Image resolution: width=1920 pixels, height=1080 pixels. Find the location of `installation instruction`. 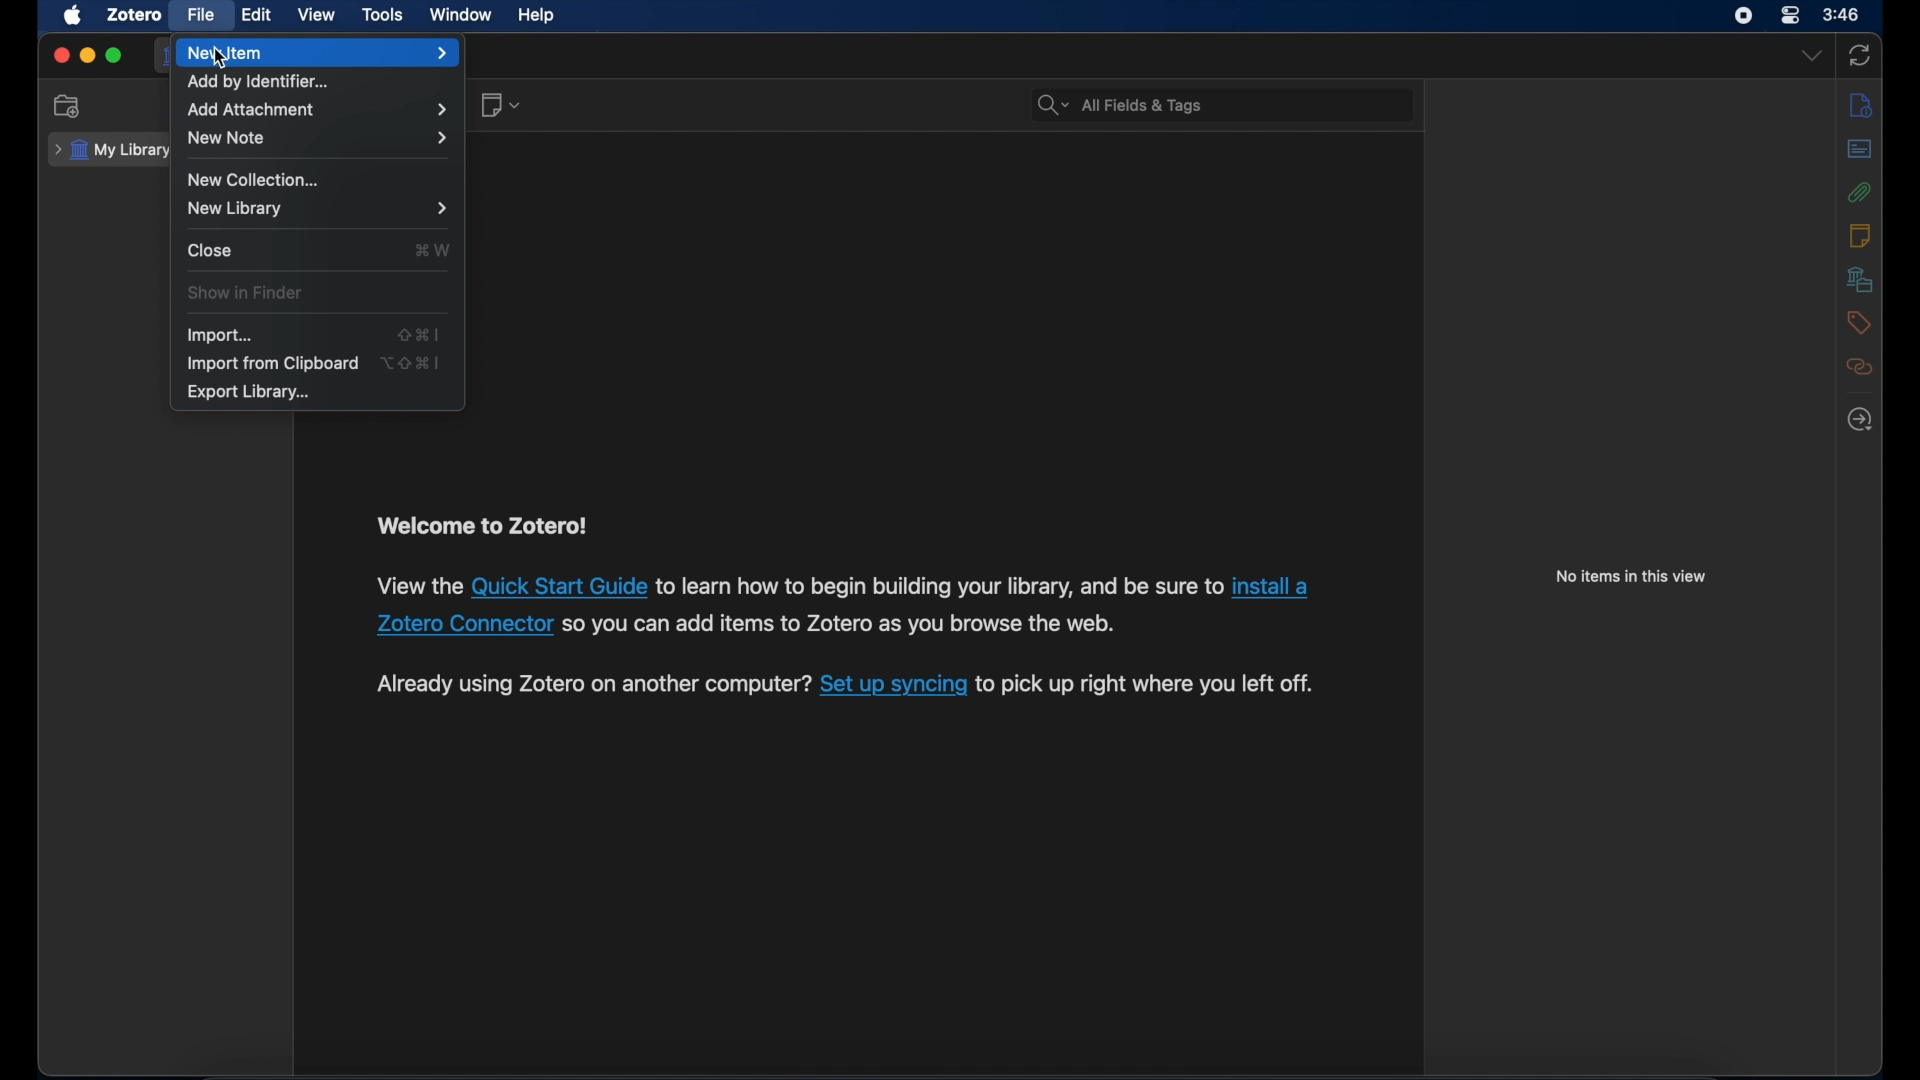

installation instruction is located at coordinates (842, 605).